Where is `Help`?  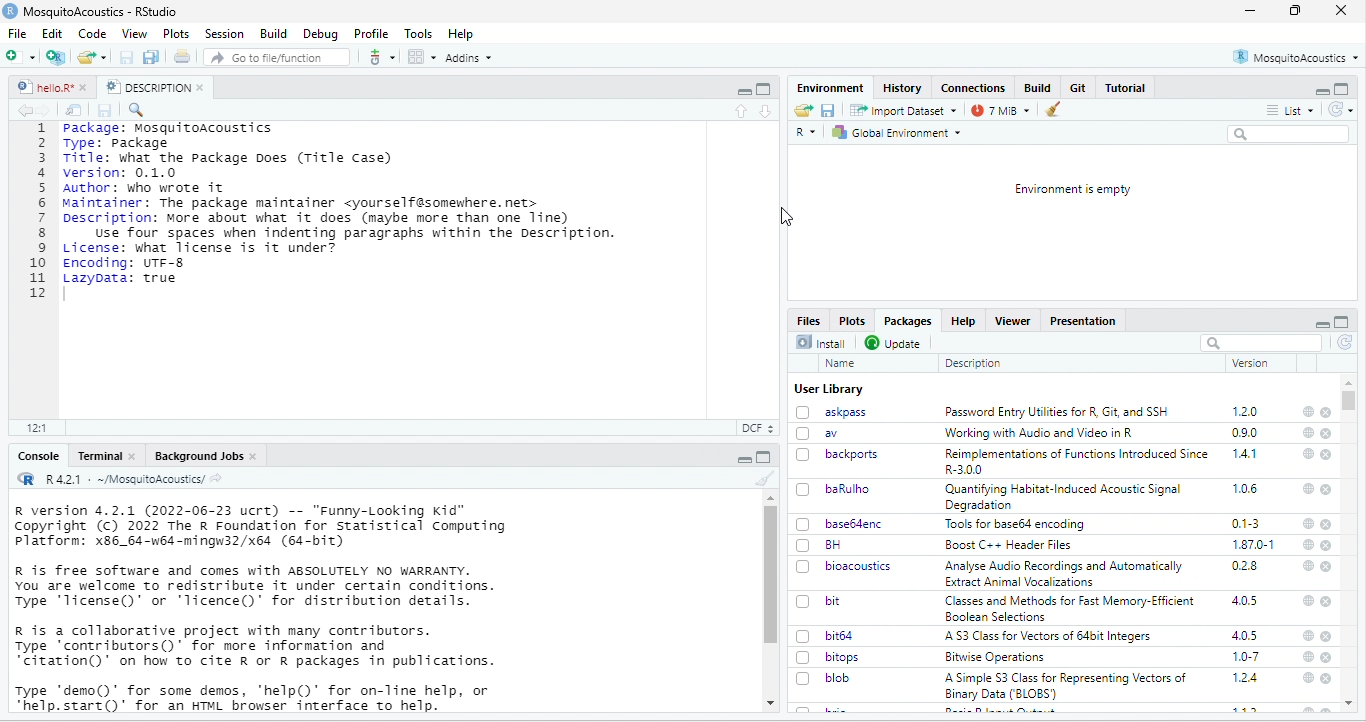 Help is located at coordinates (463, 34).